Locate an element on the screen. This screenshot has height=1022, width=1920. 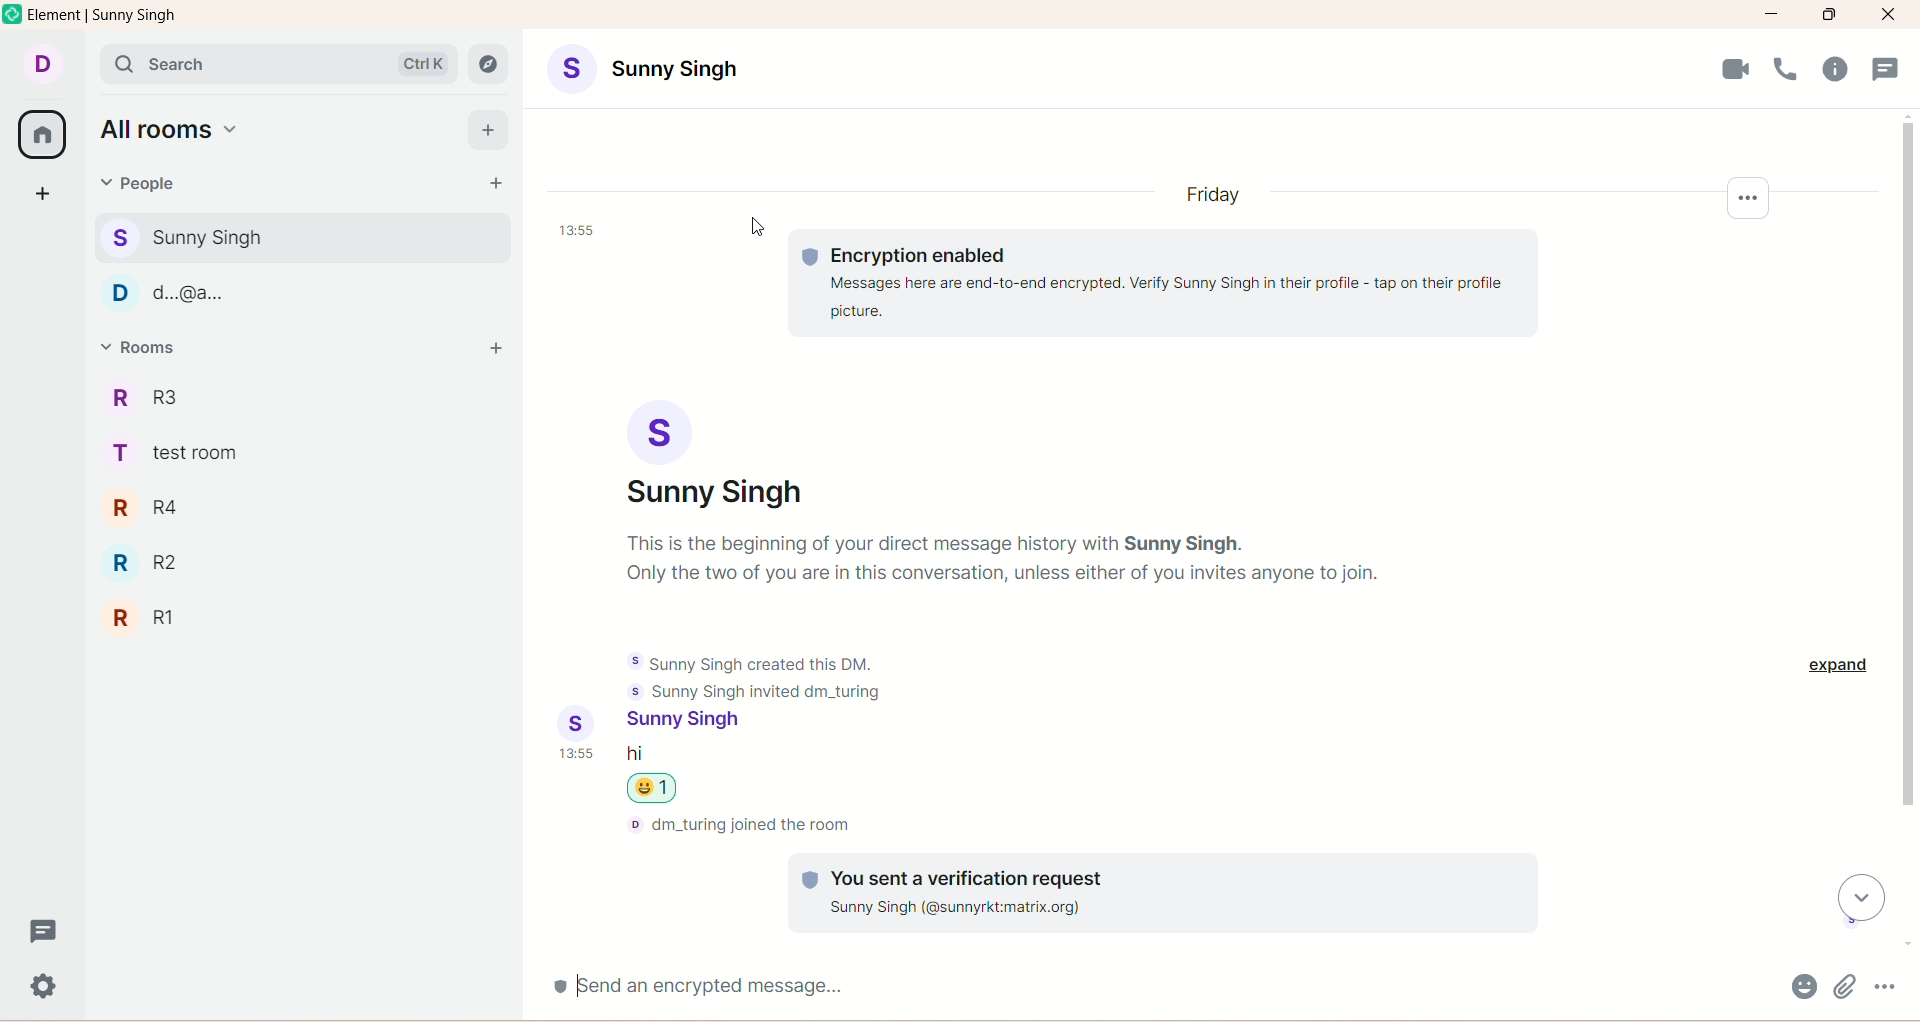
emojis is located at coordinates (1804, 986).